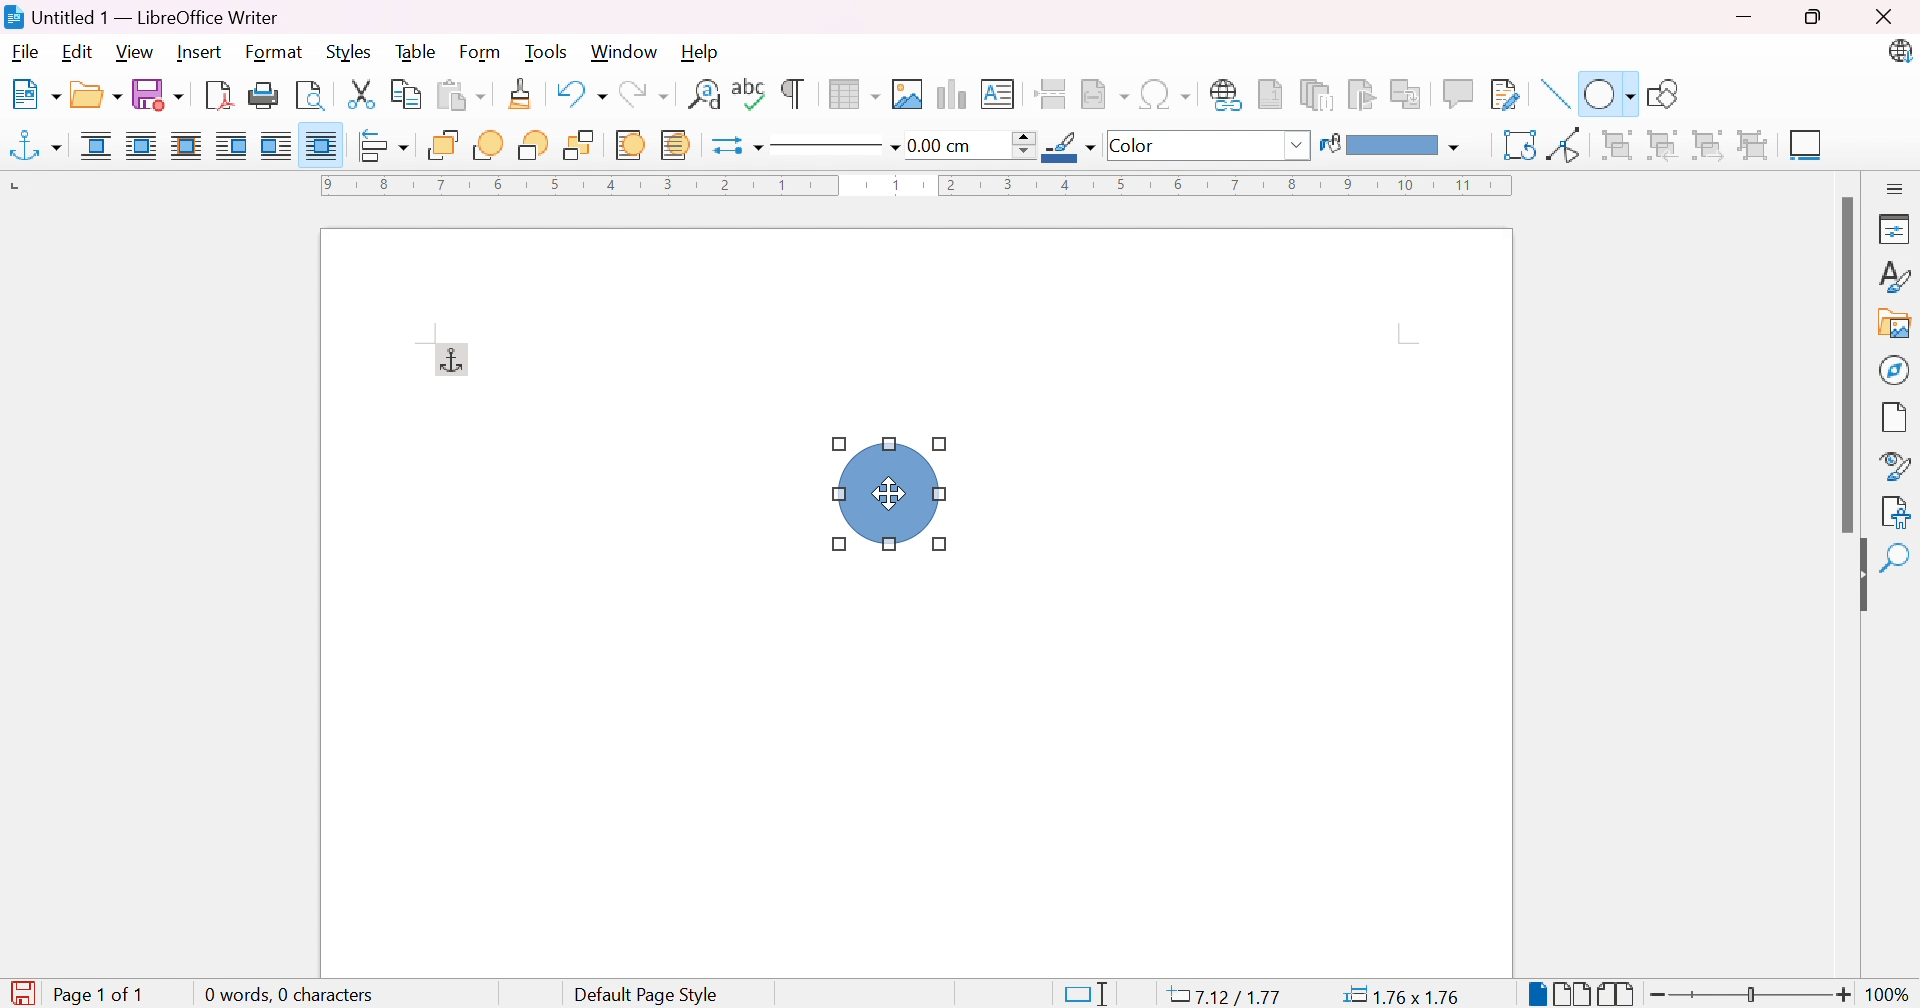 This screenshot has height=1008, width=1920. What do you see at coordinates (347, 53) in the screenshot?
I see `Styles` at bounding box center [347, 53].